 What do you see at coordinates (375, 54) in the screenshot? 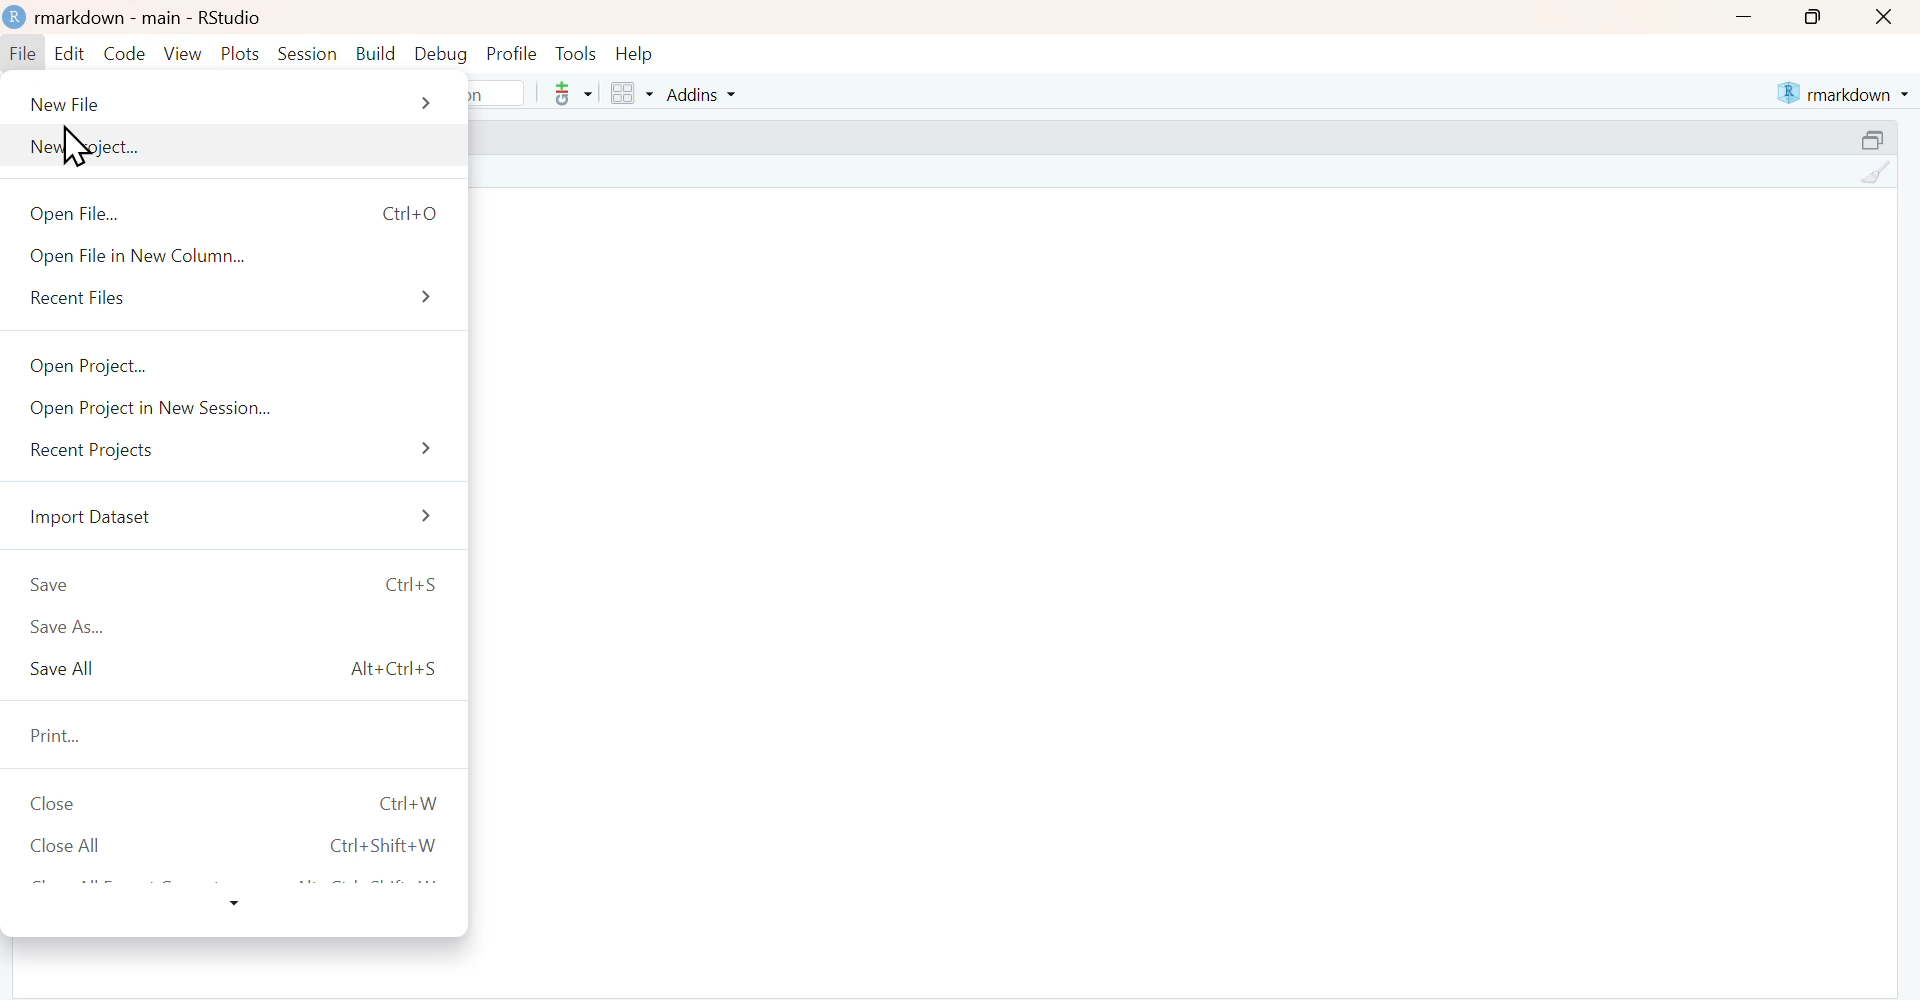
I see `Build` at bounding box center [375, 54].